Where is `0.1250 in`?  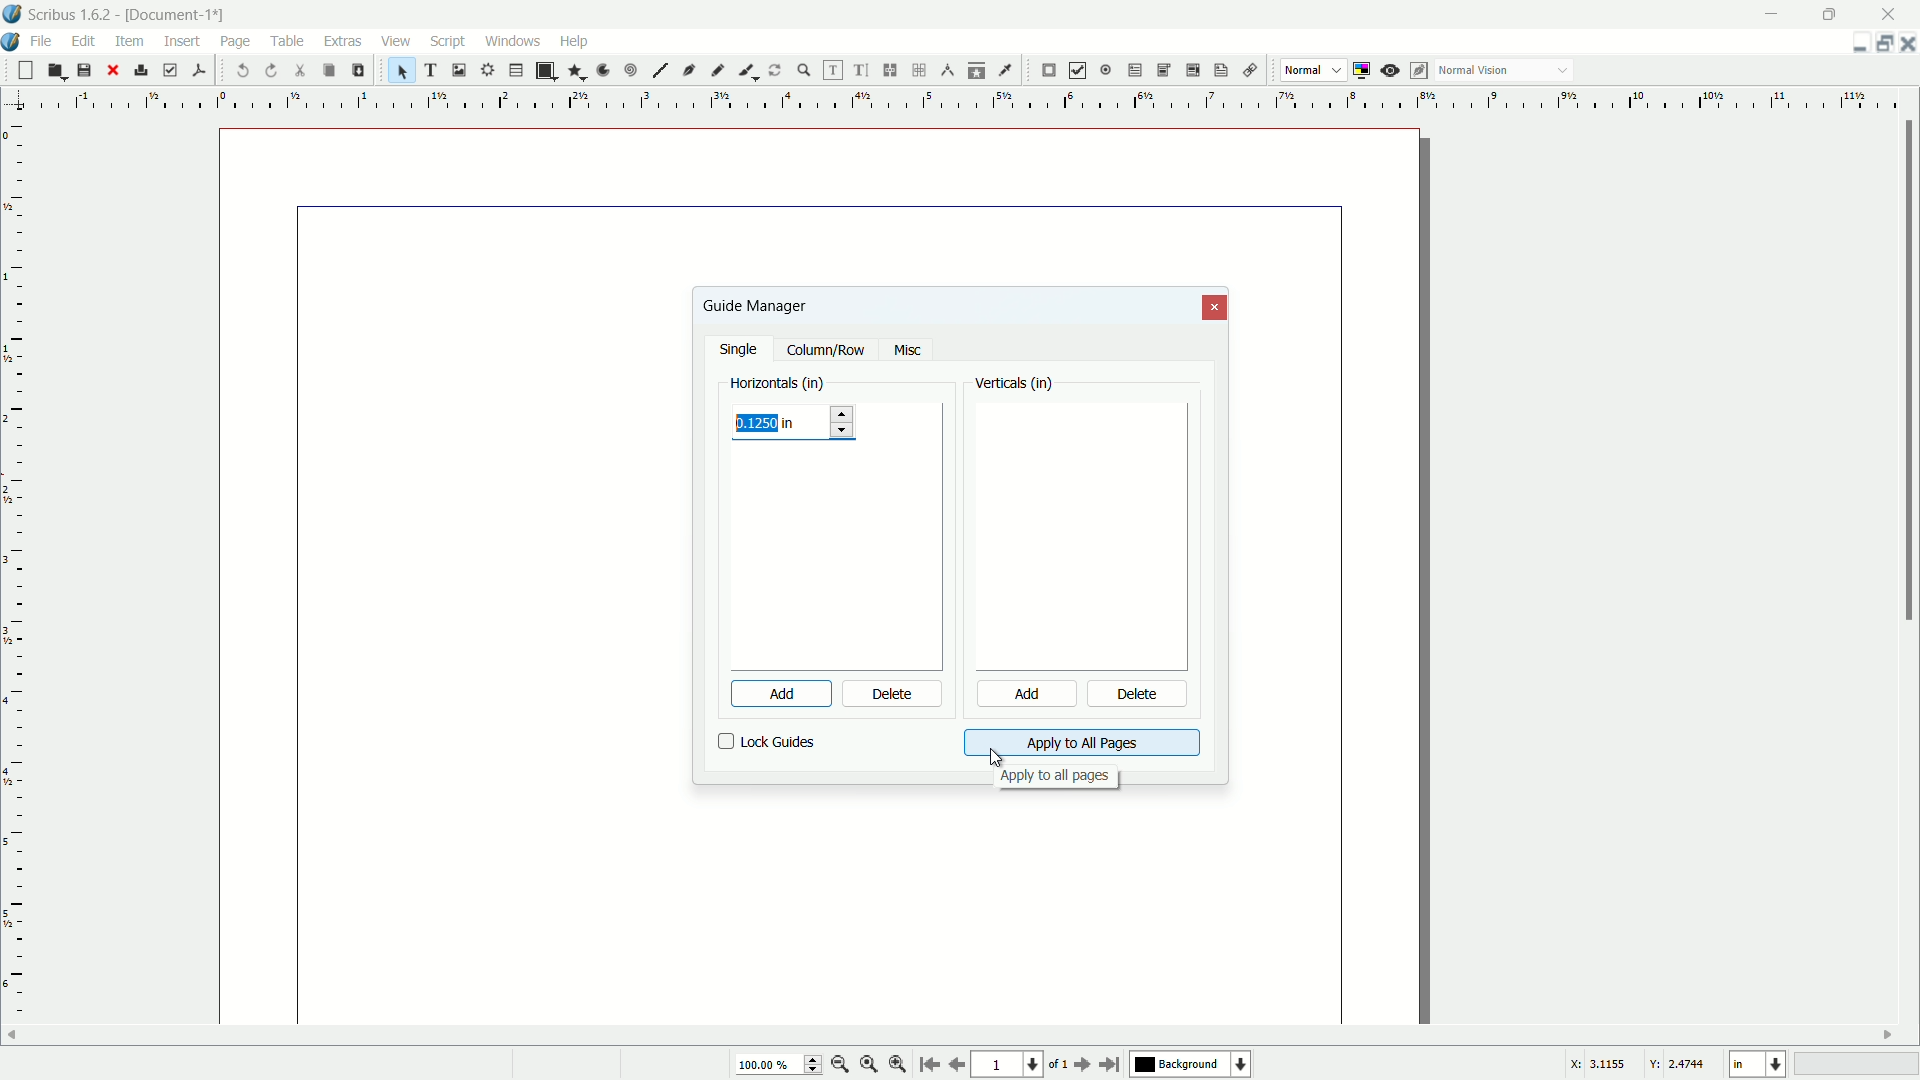 0.1250 in is located at coordinates (770, 422).